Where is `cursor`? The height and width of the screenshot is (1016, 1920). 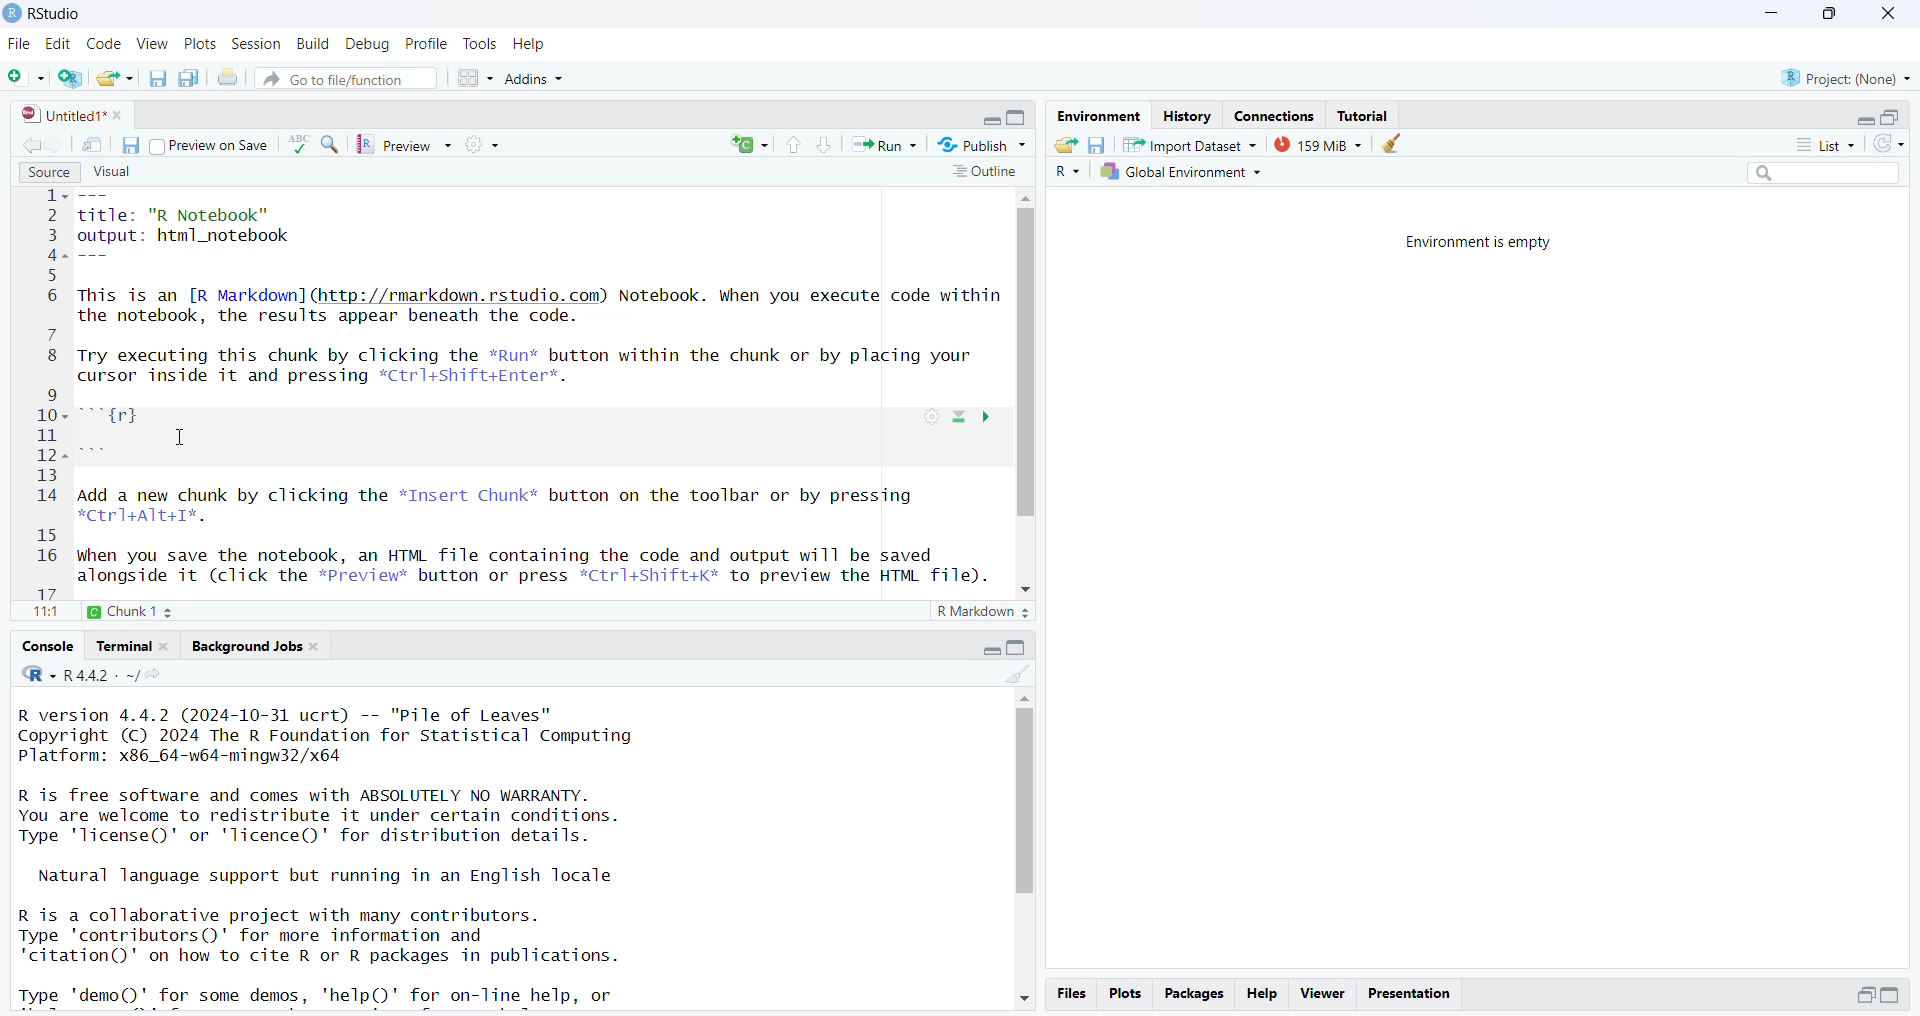 cursor is located at coordinates (179, 438).